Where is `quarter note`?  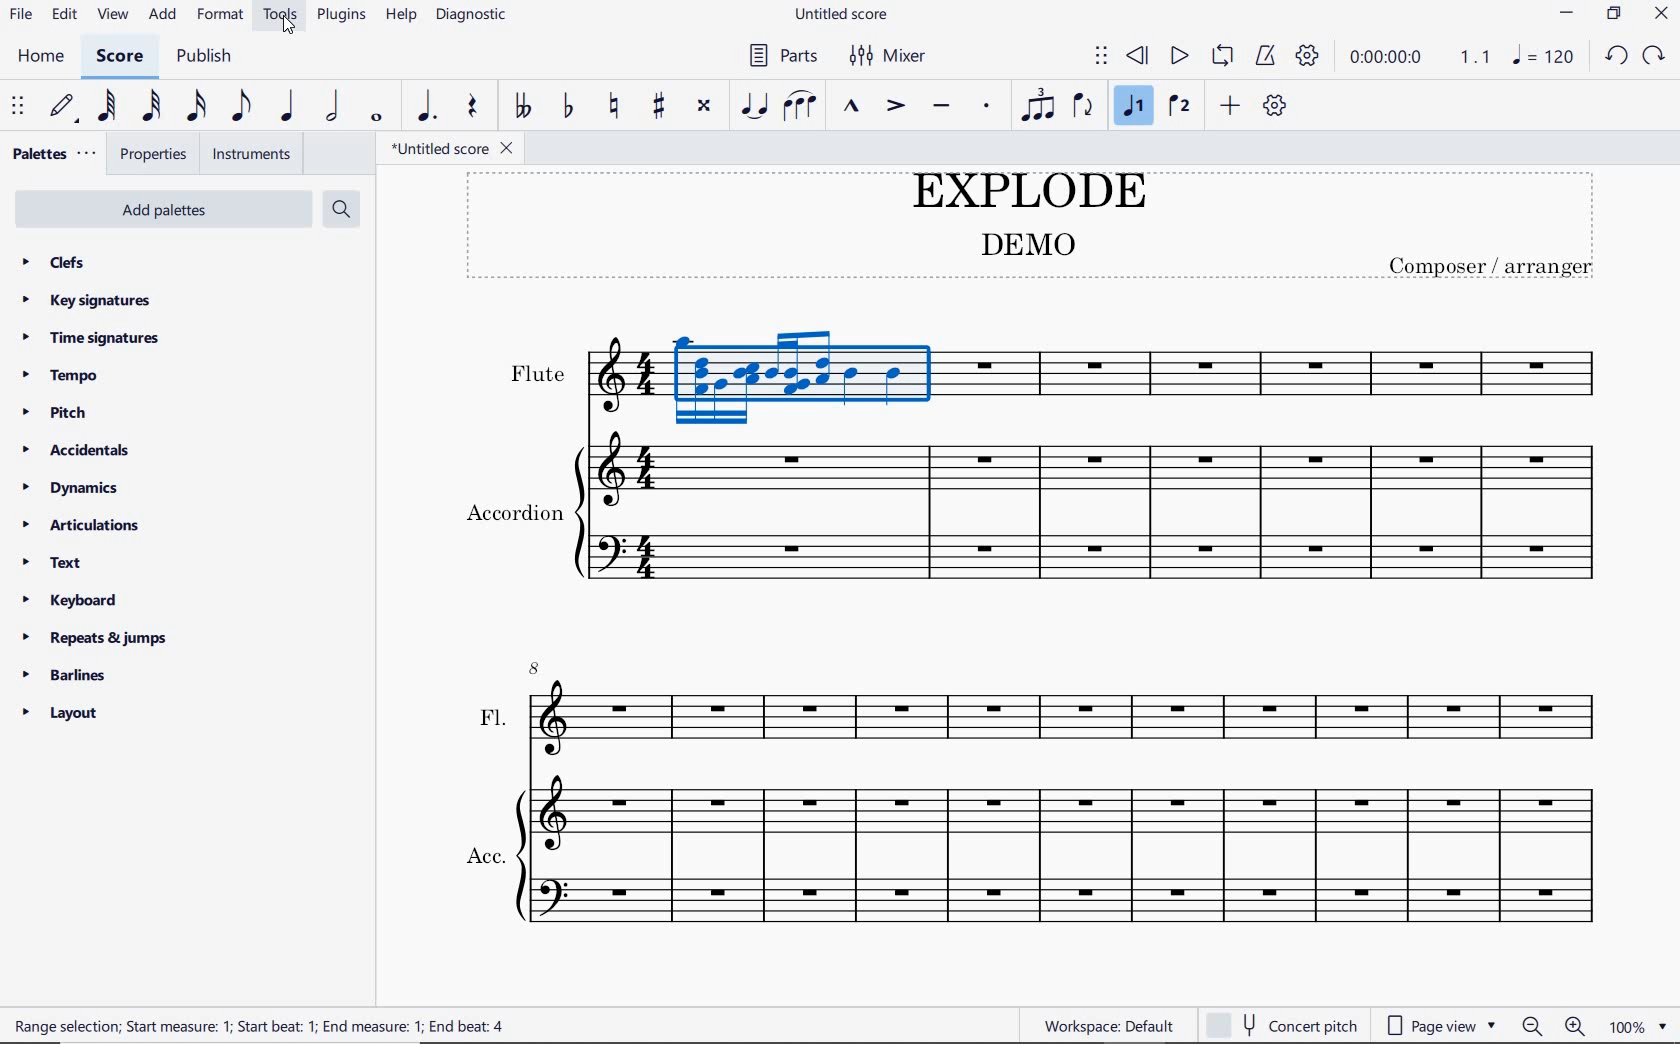
quarter note is located at coordinates (286, 107).